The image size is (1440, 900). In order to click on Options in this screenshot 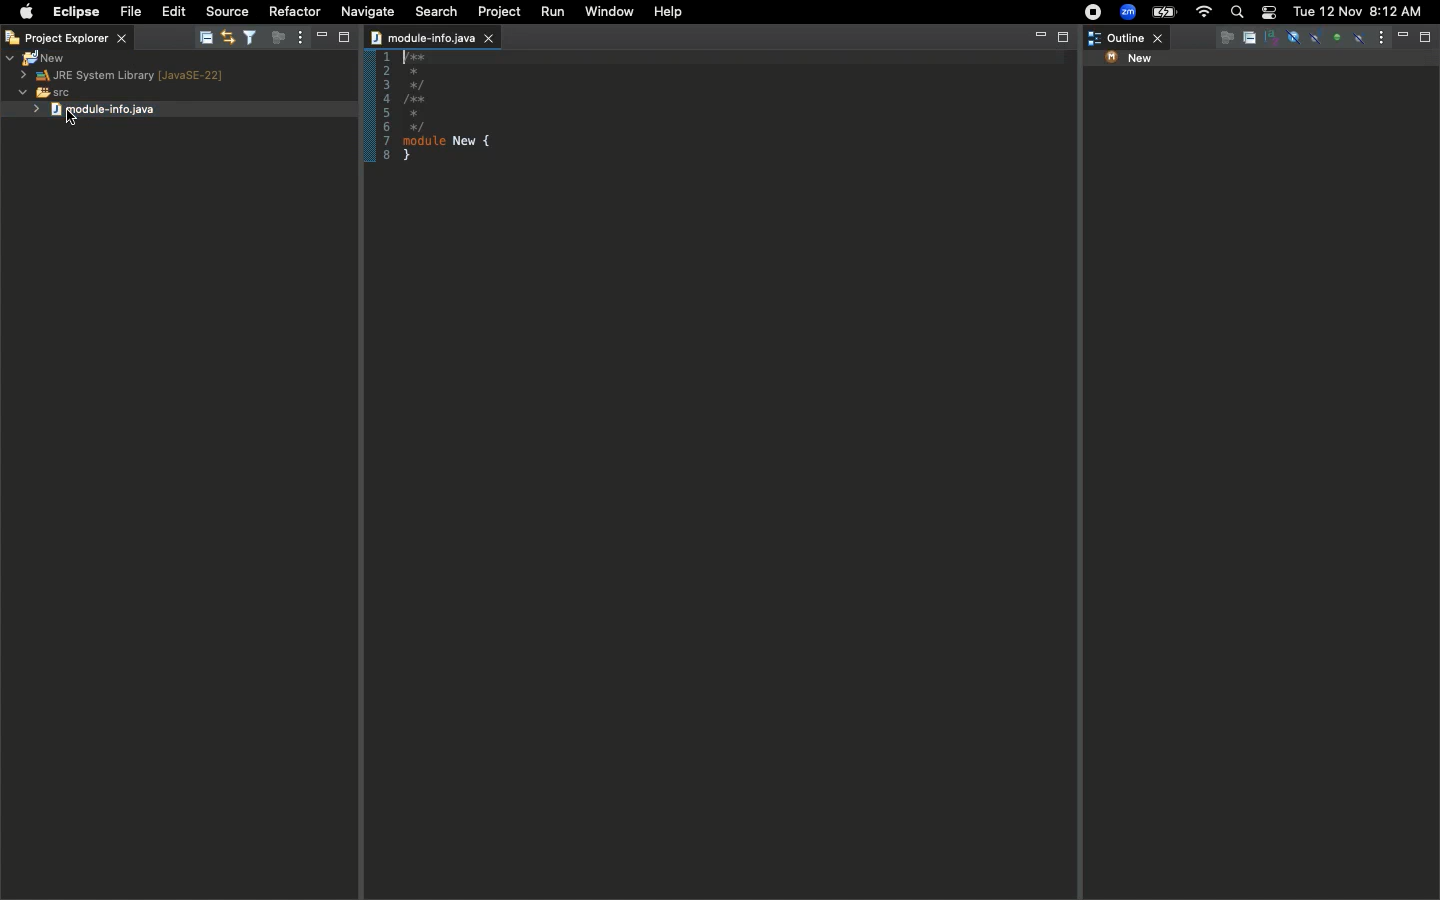, I will do `click(296, 39)`.